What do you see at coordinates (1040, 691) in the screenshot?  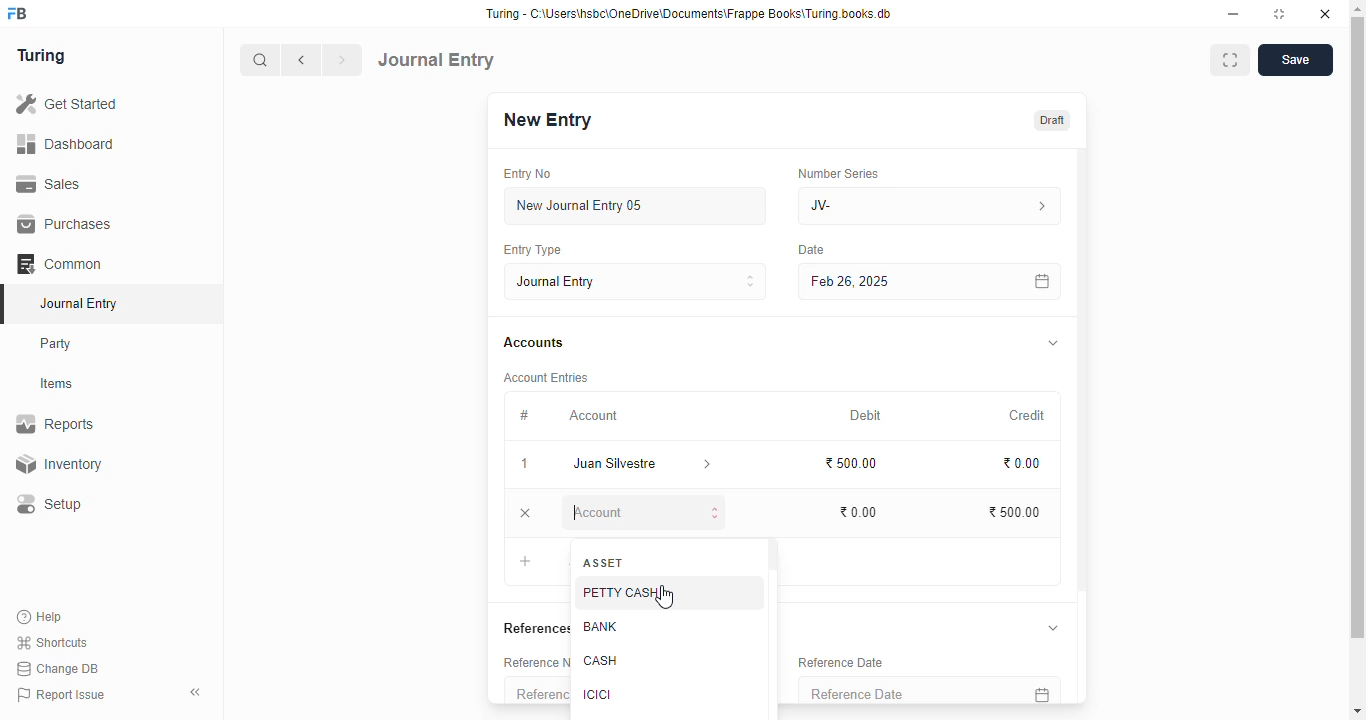 I see `calendar icon` at bounding box center [1040, 691].